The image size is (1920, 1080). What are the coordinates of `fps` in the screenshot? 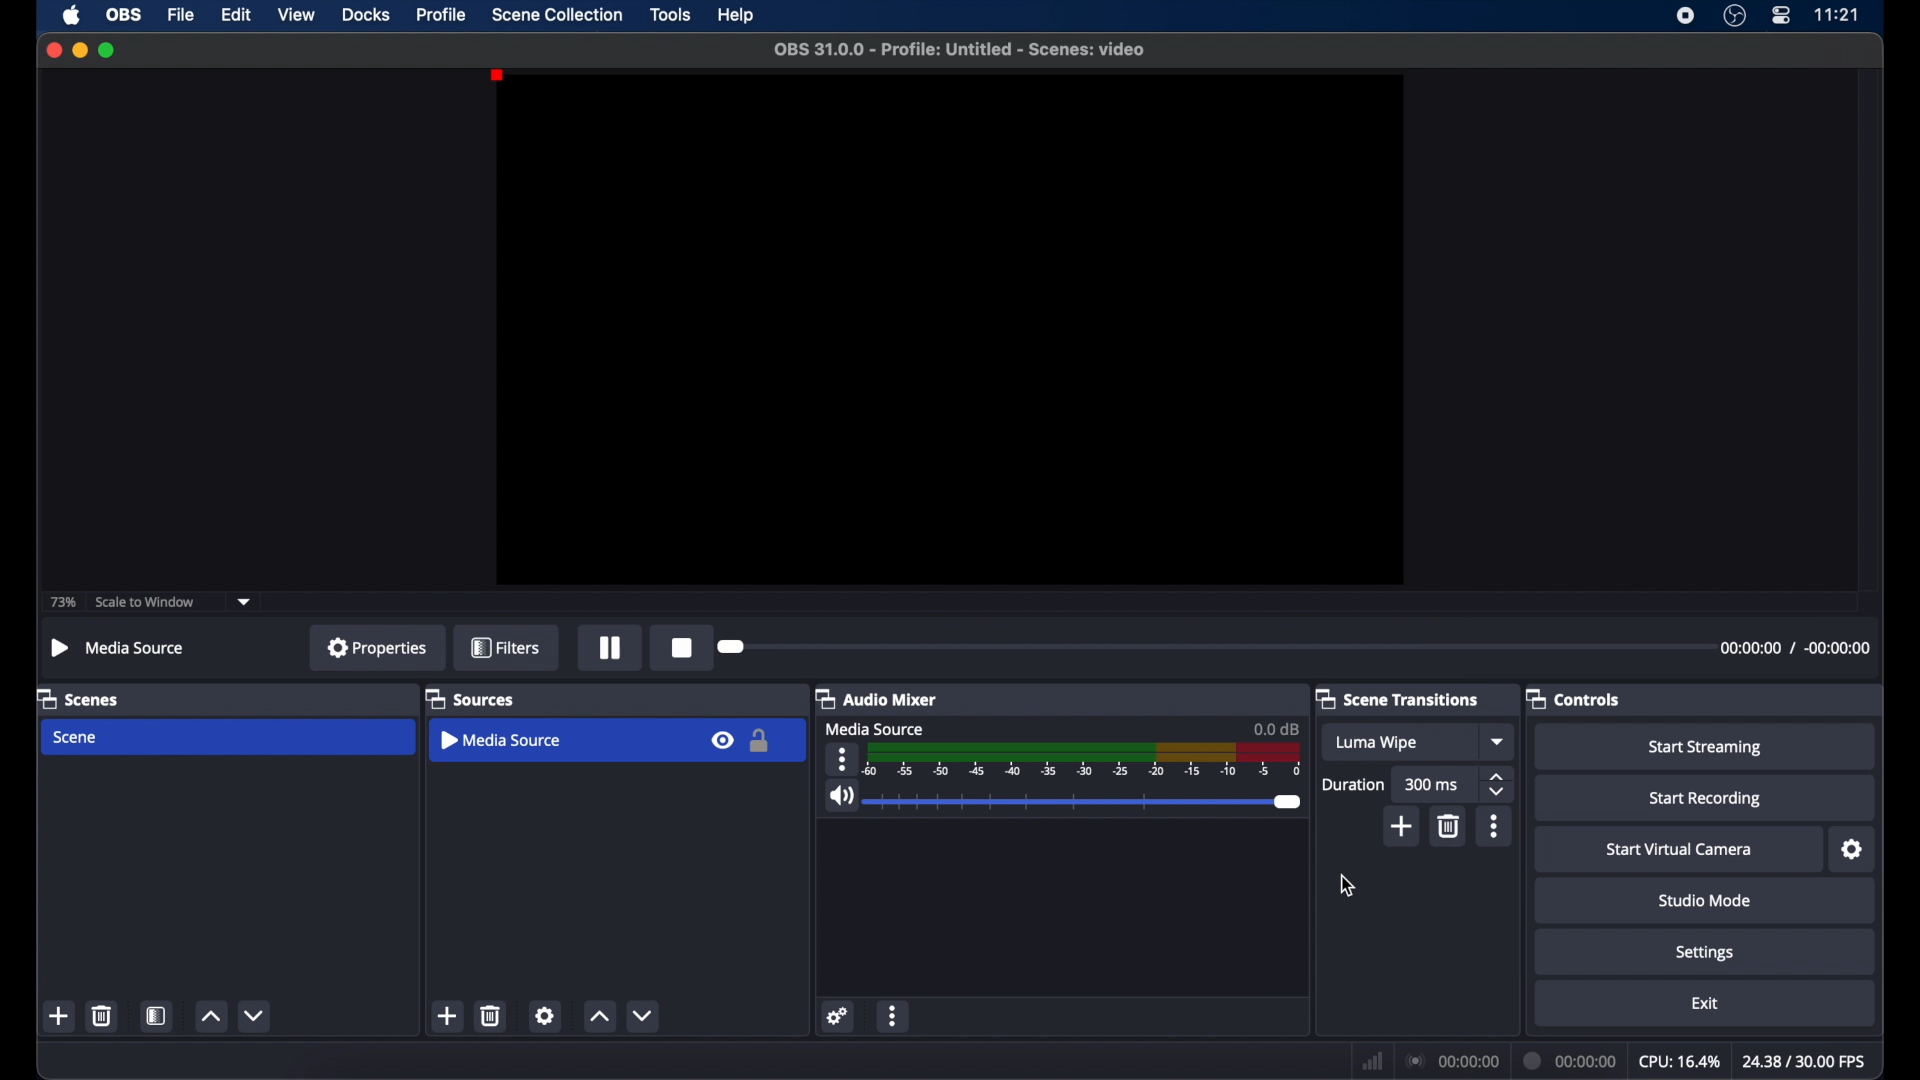 It's located at (1804, 1061).